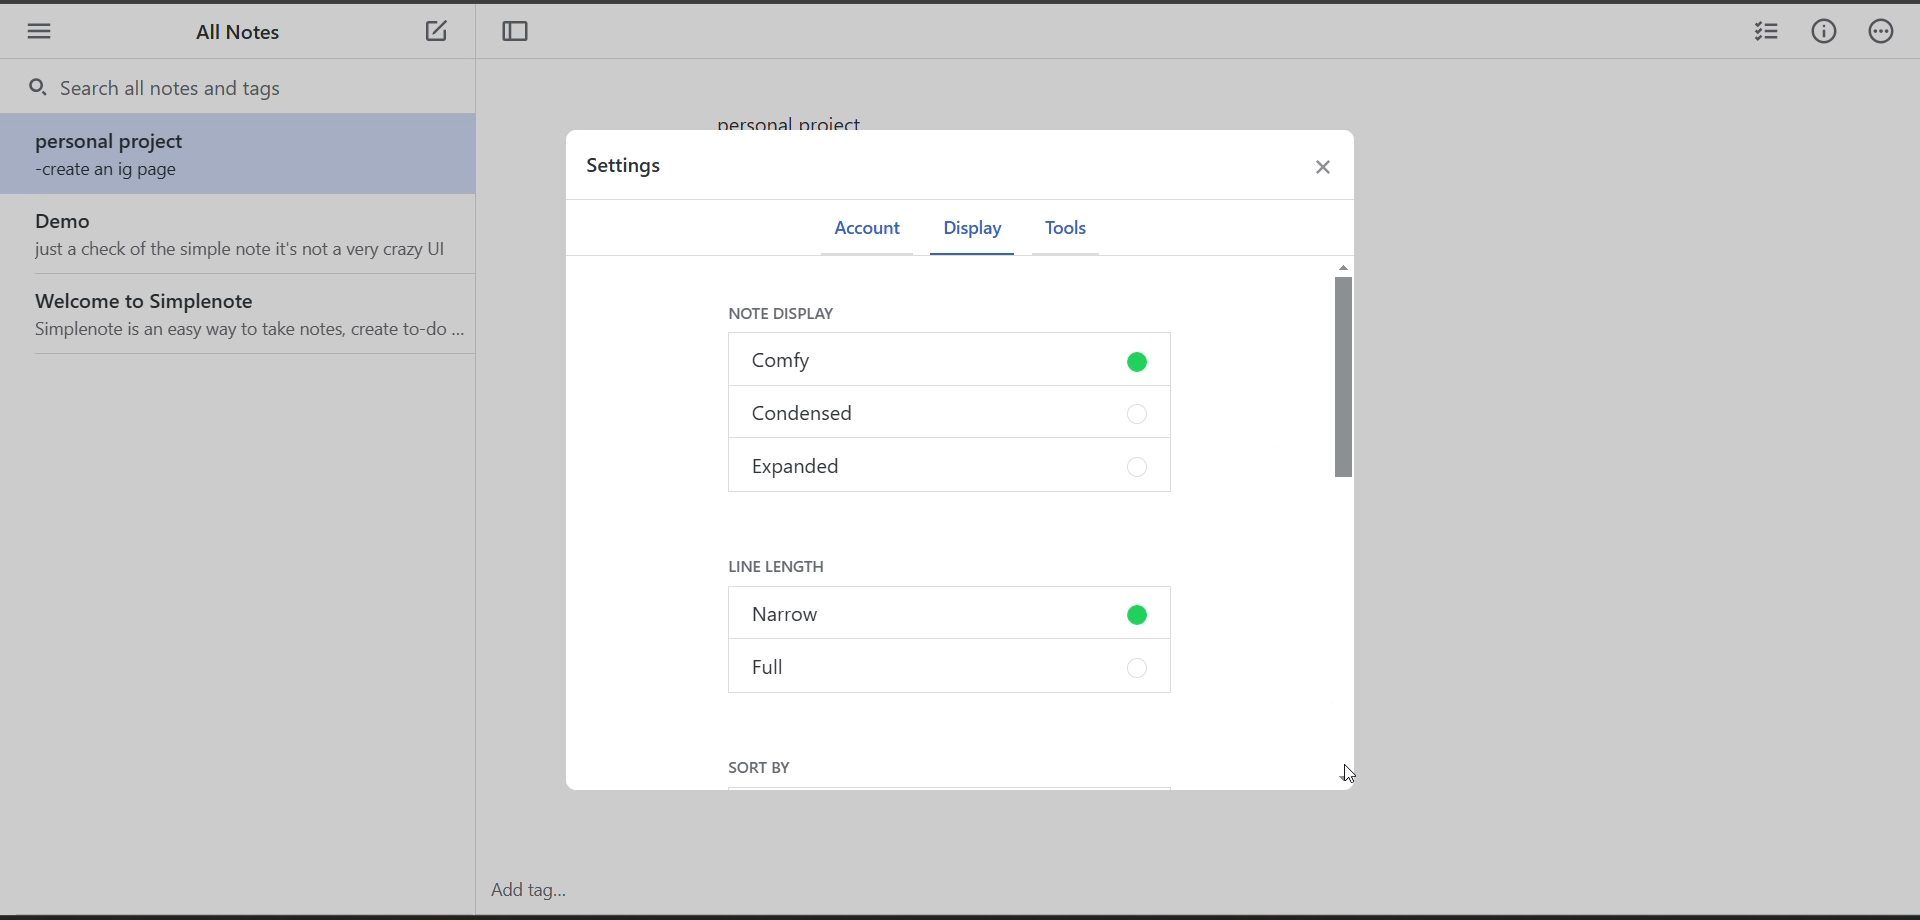 The height and width of the screenshot is (920, 1920). Describe the element at coordinates (436, 34) in the screenshot. I see `new note` at that location.